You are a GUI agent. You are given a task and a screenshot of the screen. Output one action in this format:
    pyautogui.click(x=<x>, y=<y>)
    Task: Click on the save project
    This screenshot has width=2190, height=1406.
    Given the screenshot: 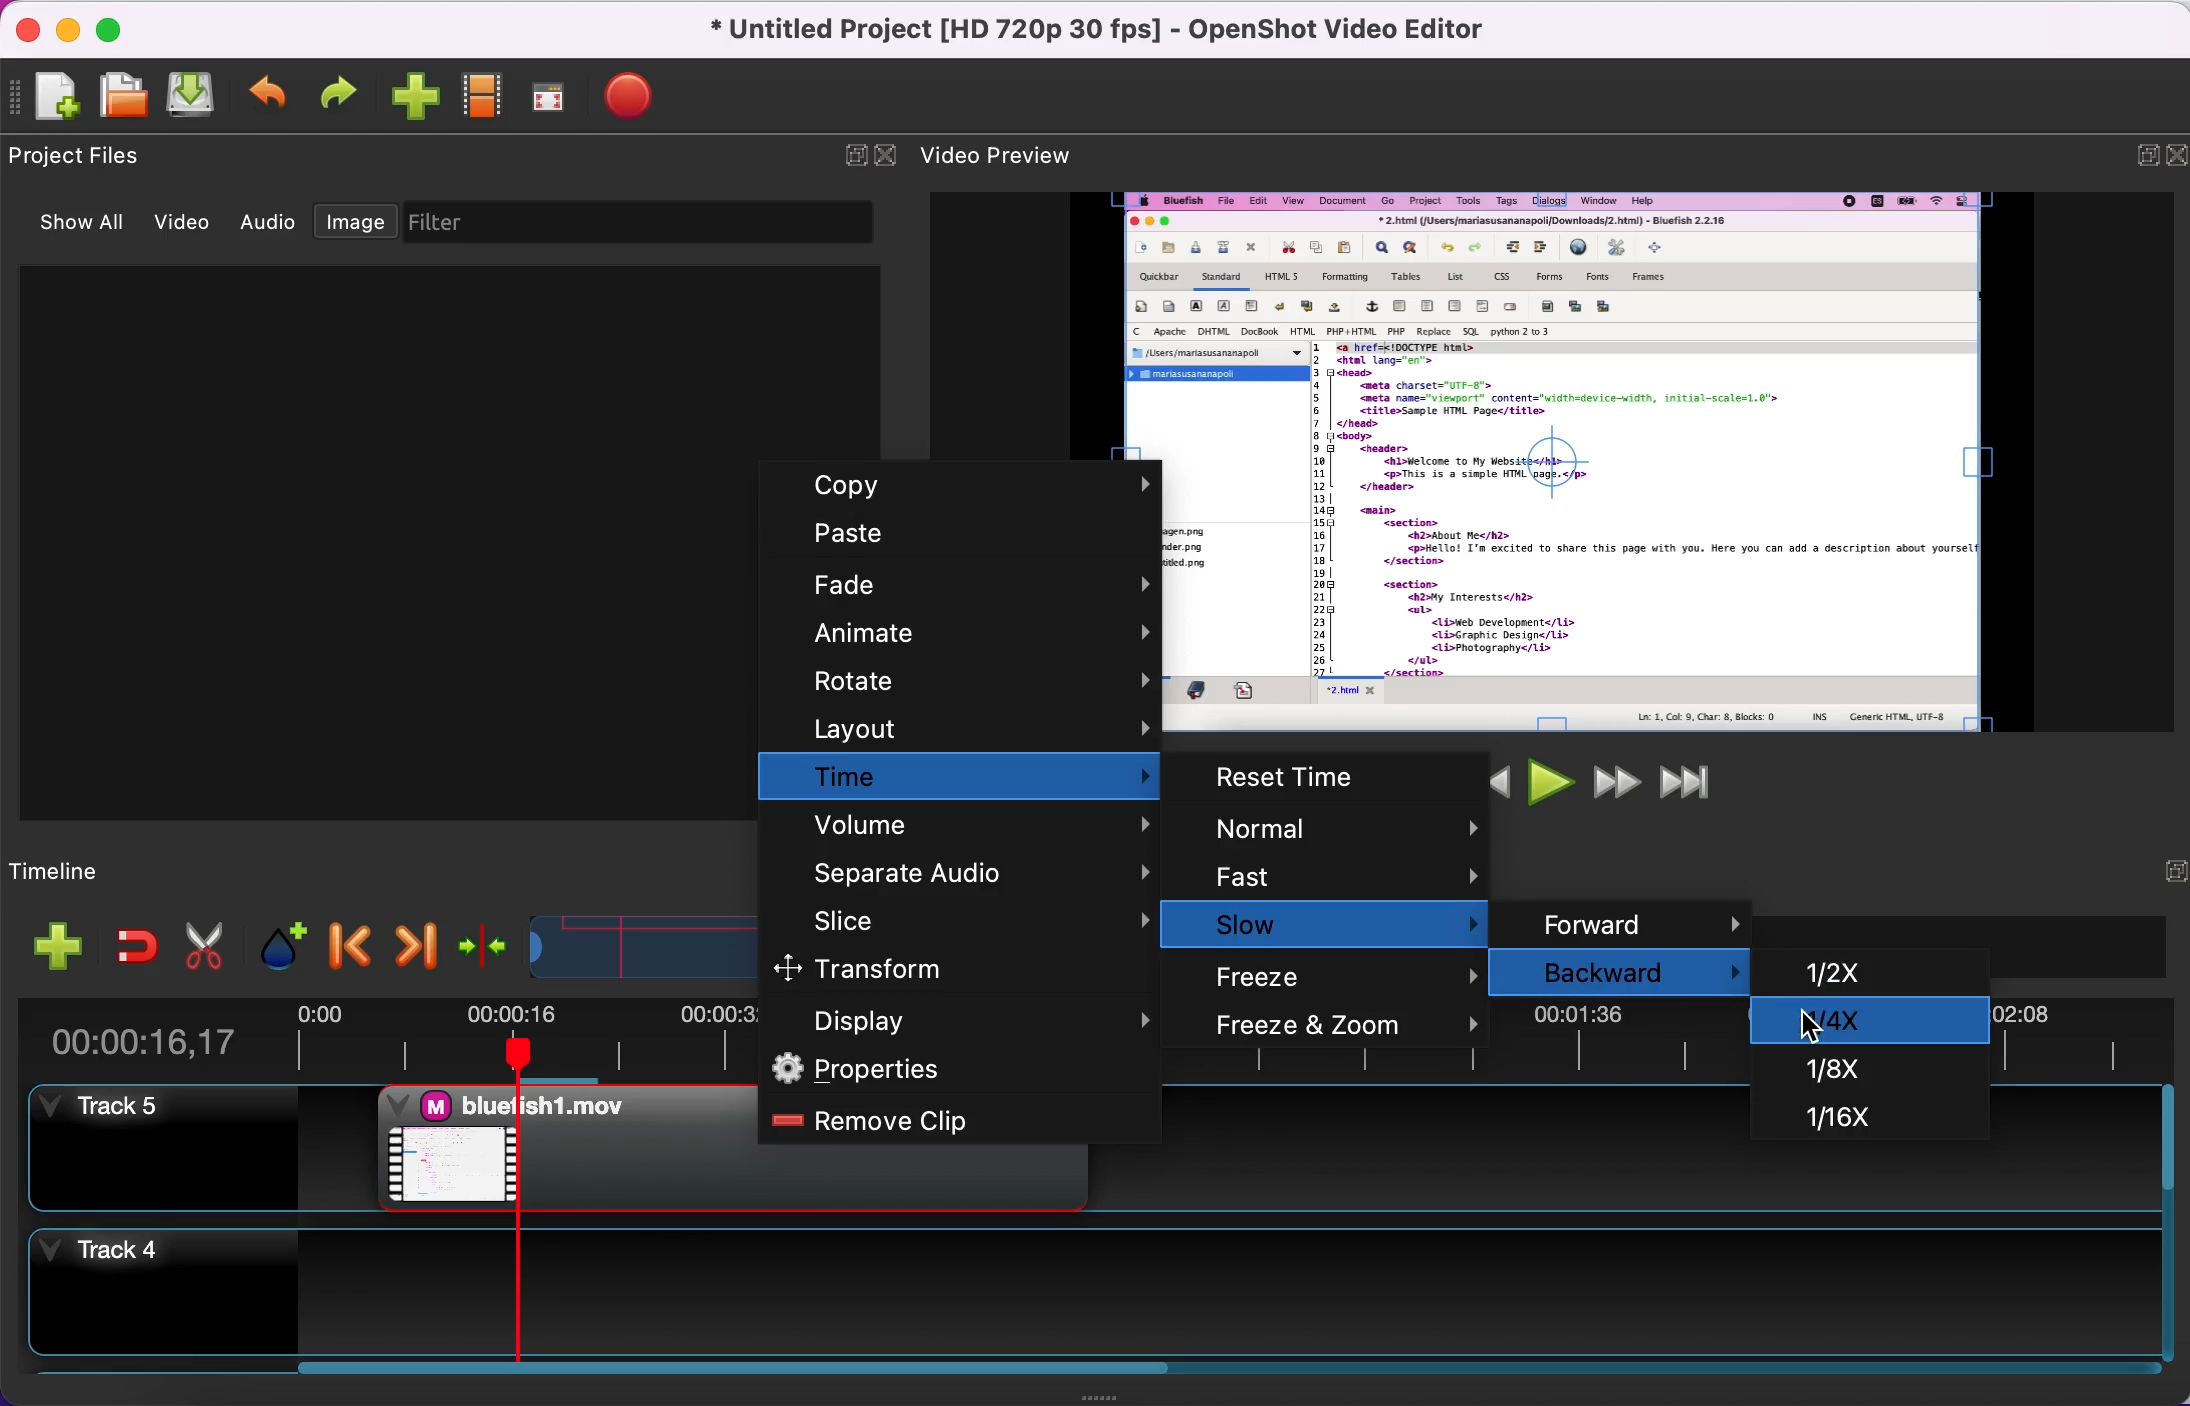 What is the action you would take?
    pyautogui.click(x=196, y=94)
    